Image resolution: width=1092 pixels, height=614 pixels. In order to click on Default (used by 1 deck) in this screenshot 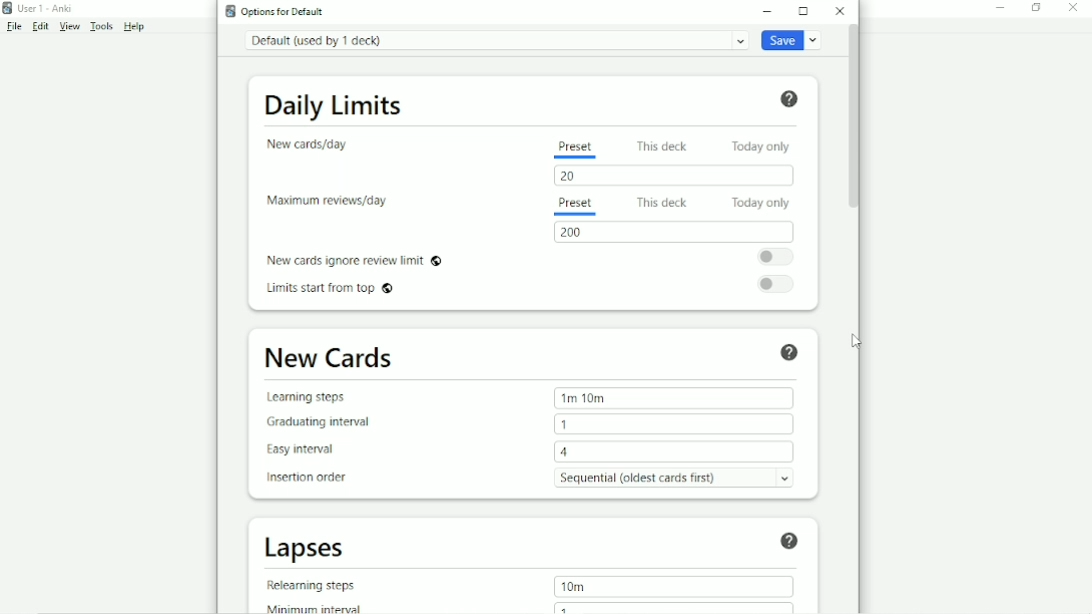, I will do `click(497, 40)`.